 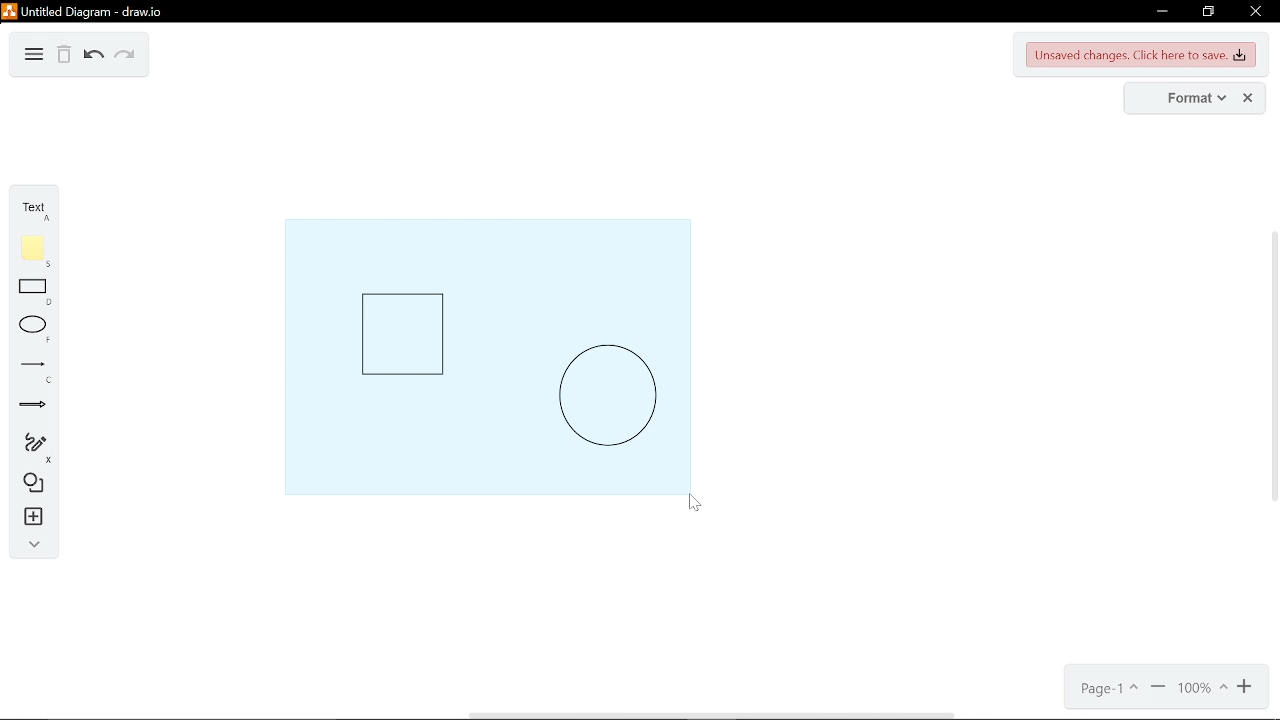 I want to click on line, so click(x=31, y=373).